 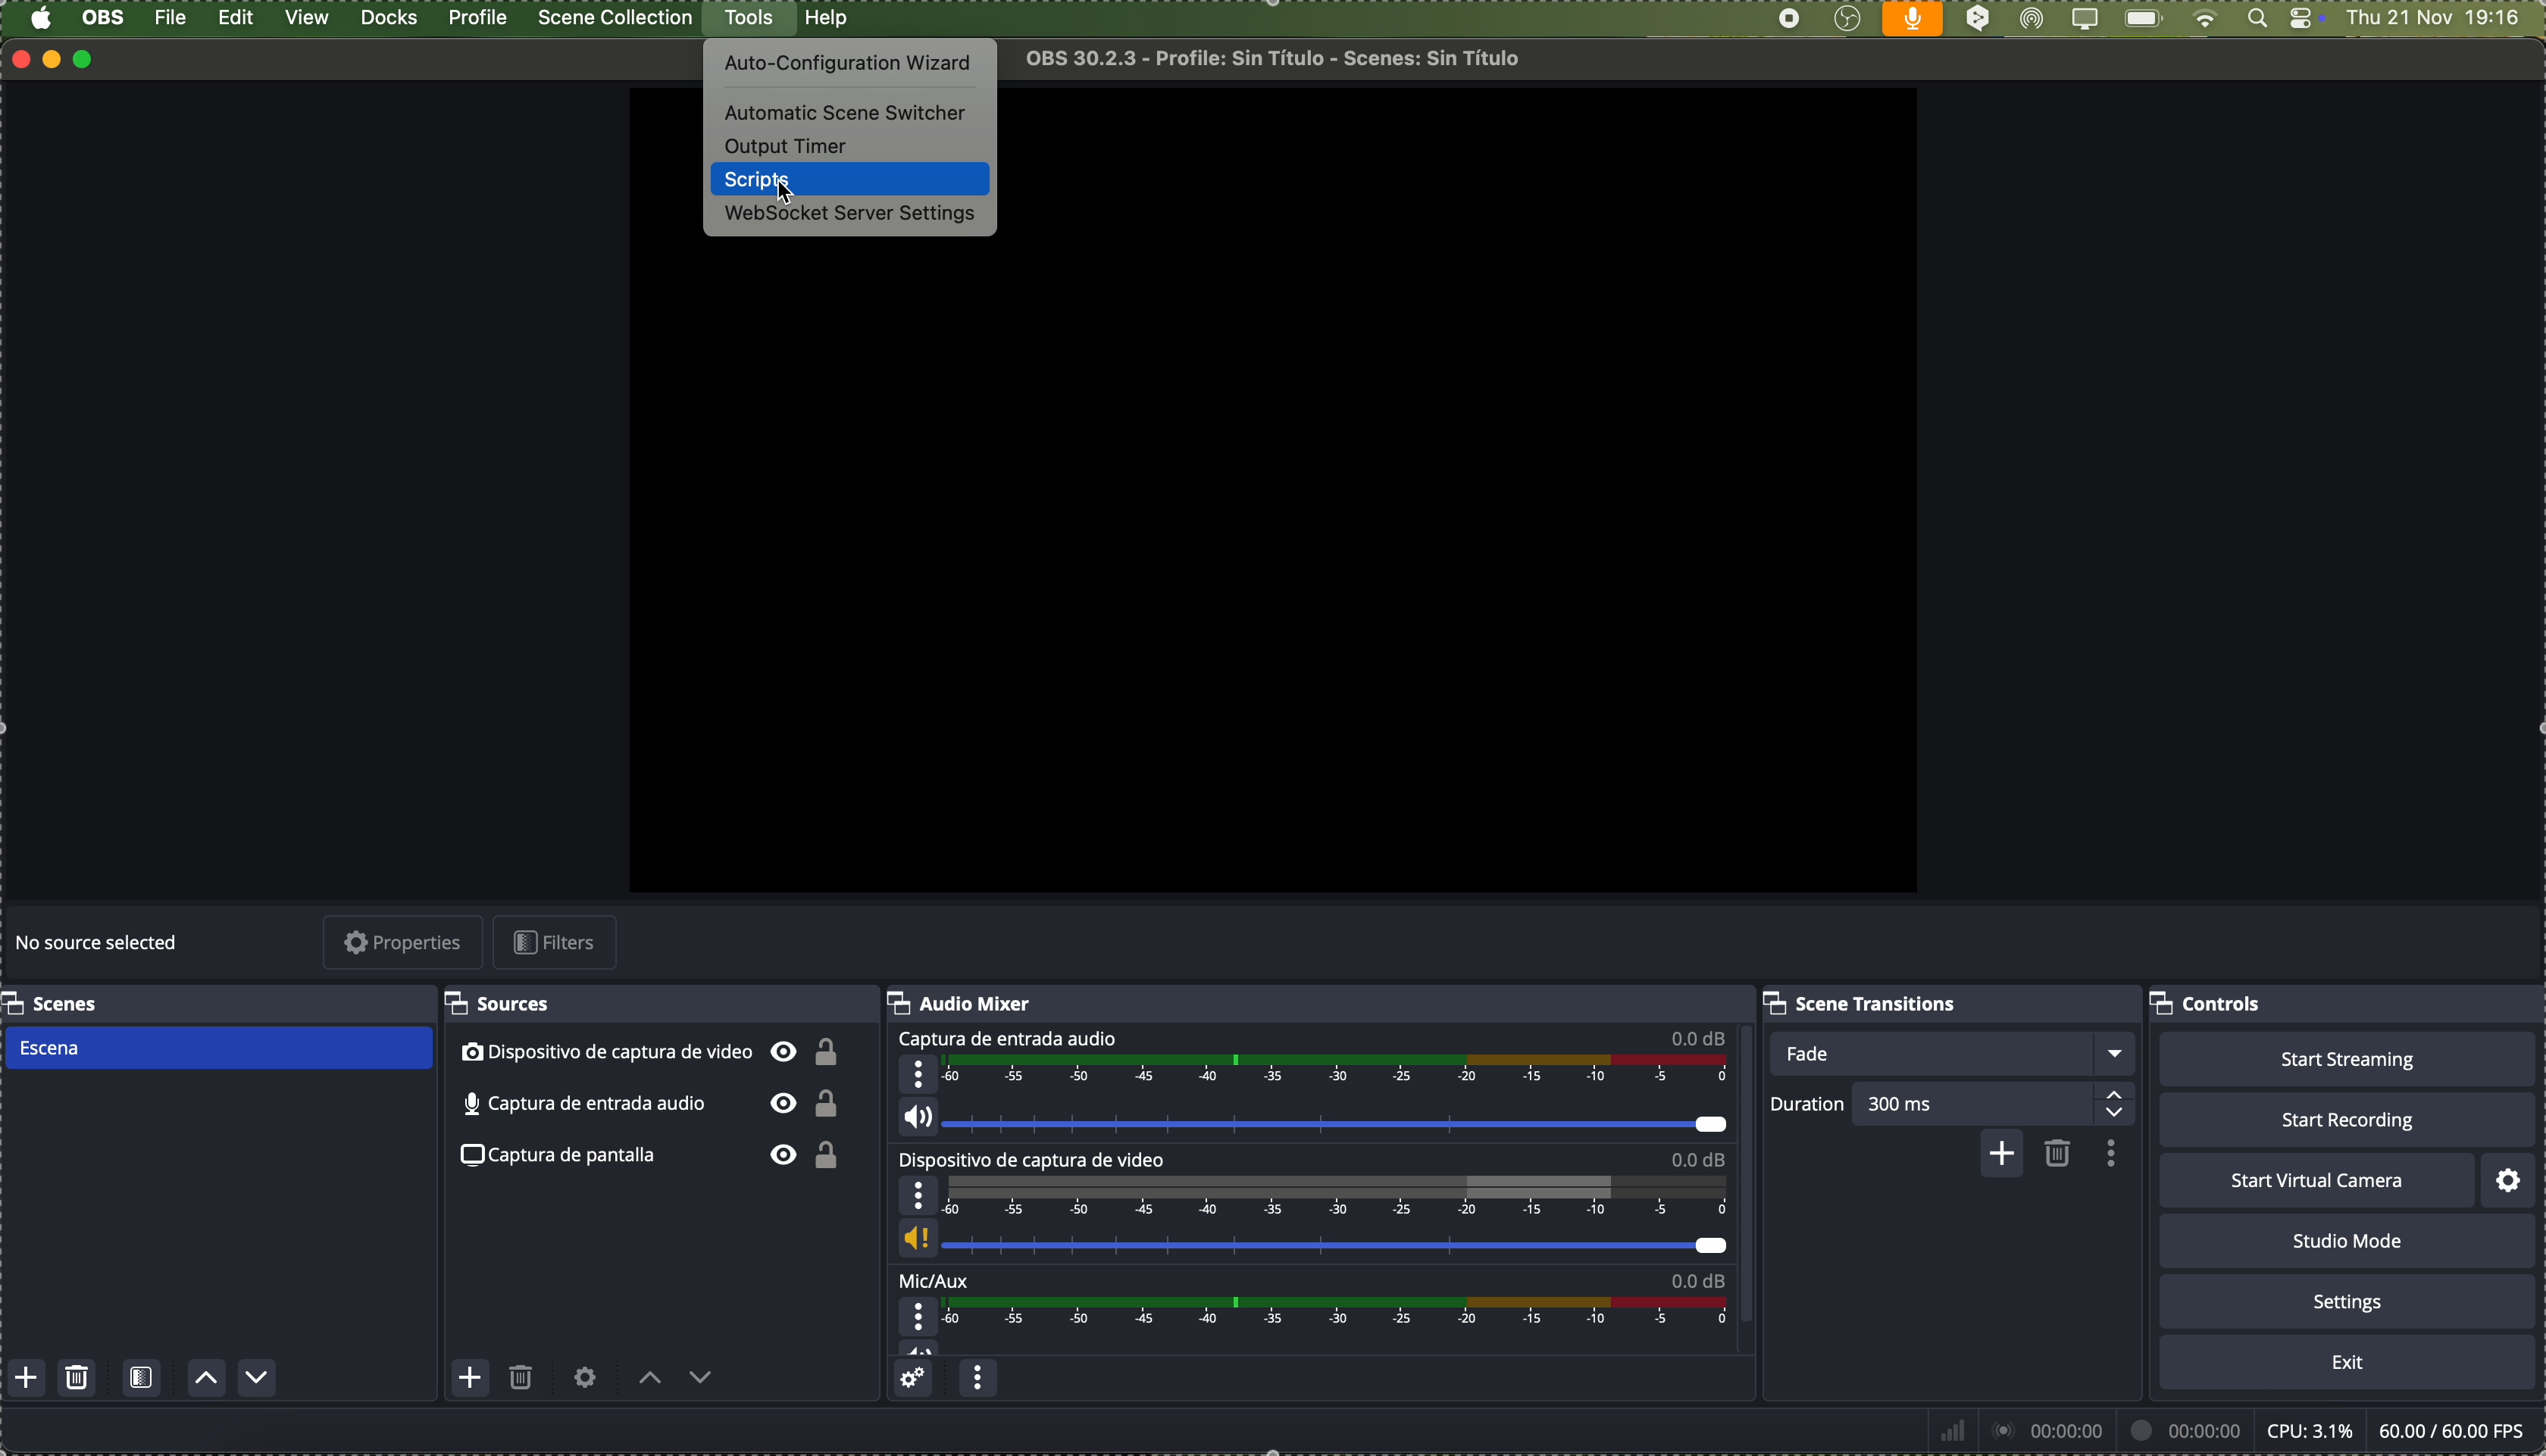 I want to click on close program, so click(x=16, y=58).